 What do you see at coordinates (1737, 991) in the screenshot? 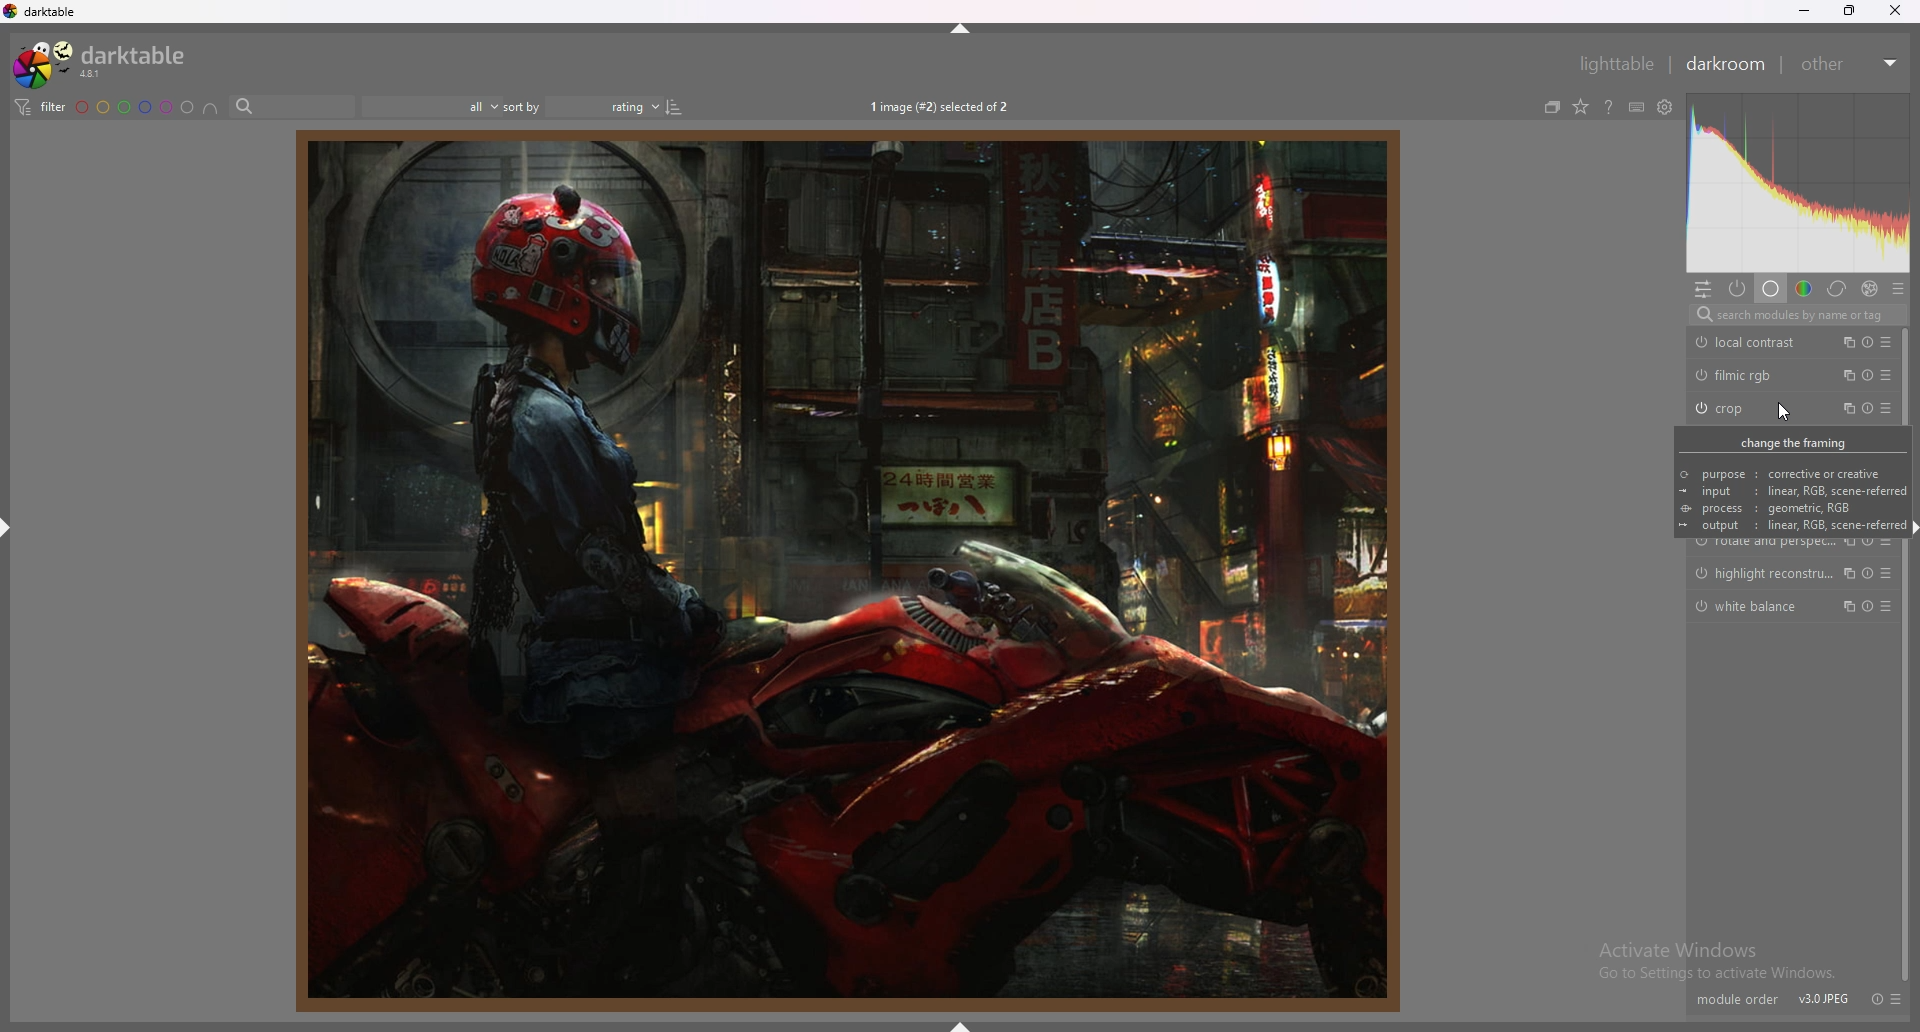
I see `module order` at bounding box center [1737, 991].